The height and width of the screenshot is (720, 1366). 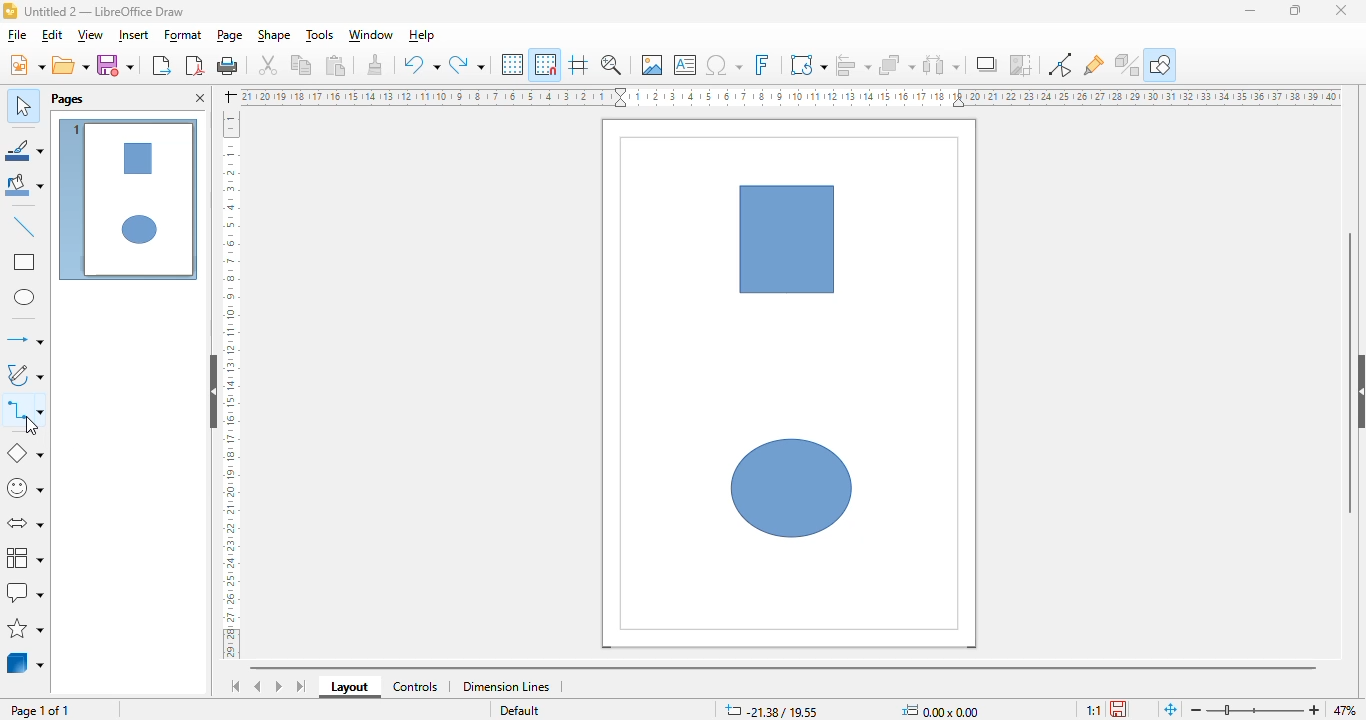 I want to click on undo, so click(x=421, y=66).